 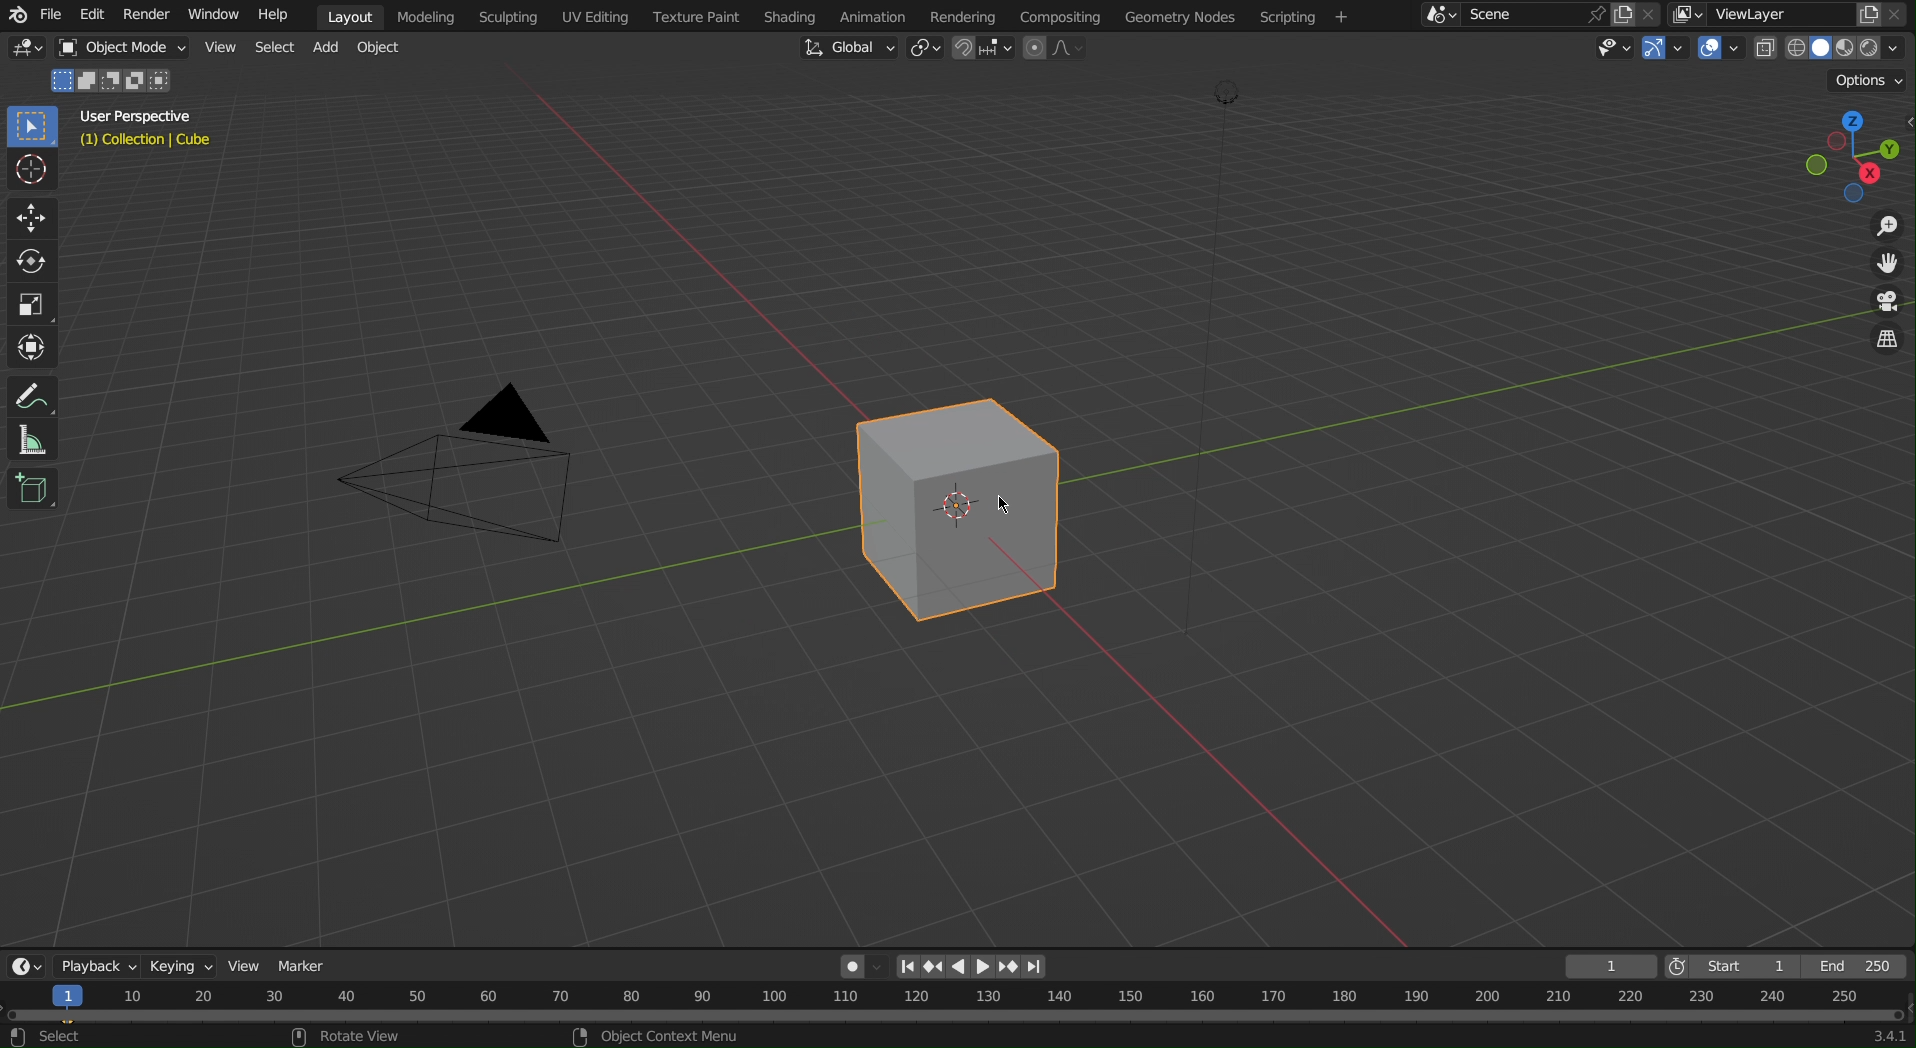 What do you see at coordinates (51, 18) in the screenshot?
I see `File` at bounding box center [51, 18].